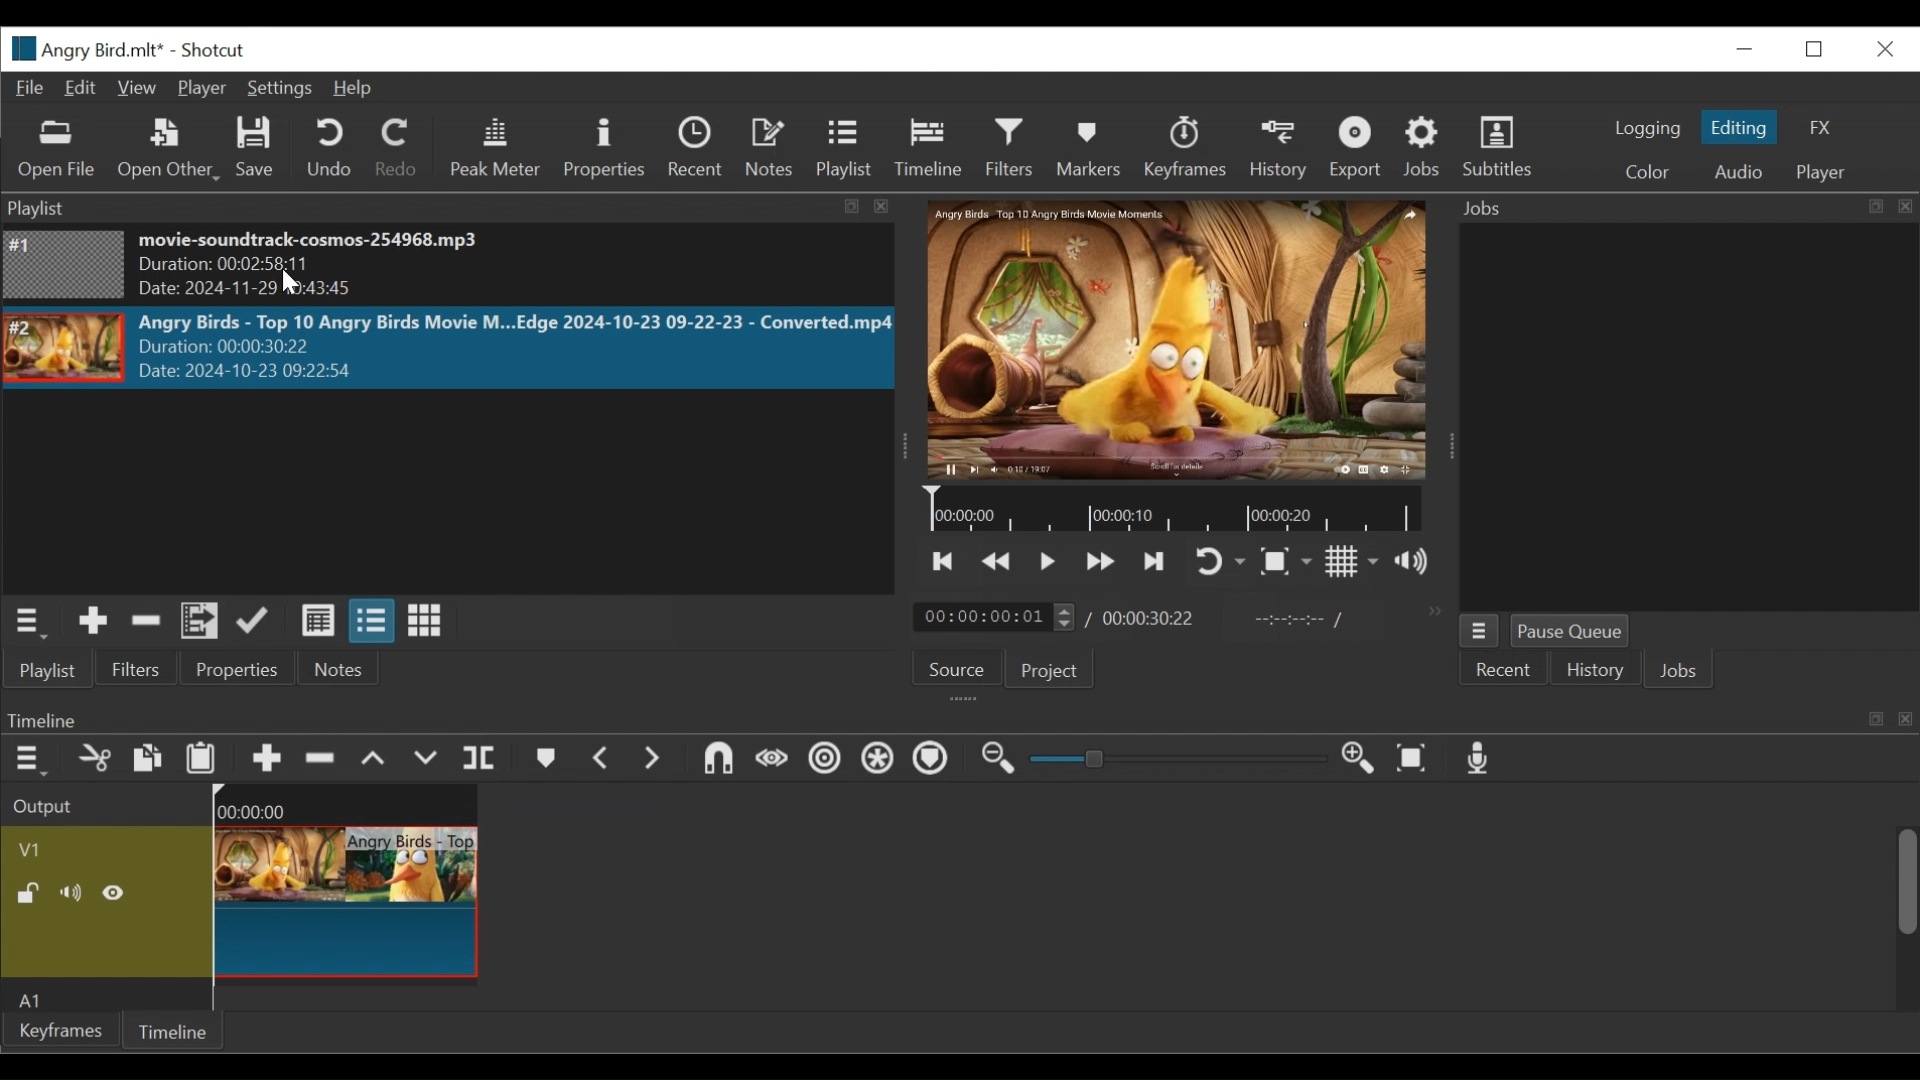  I want to click on Open Other, so click(169, 150).